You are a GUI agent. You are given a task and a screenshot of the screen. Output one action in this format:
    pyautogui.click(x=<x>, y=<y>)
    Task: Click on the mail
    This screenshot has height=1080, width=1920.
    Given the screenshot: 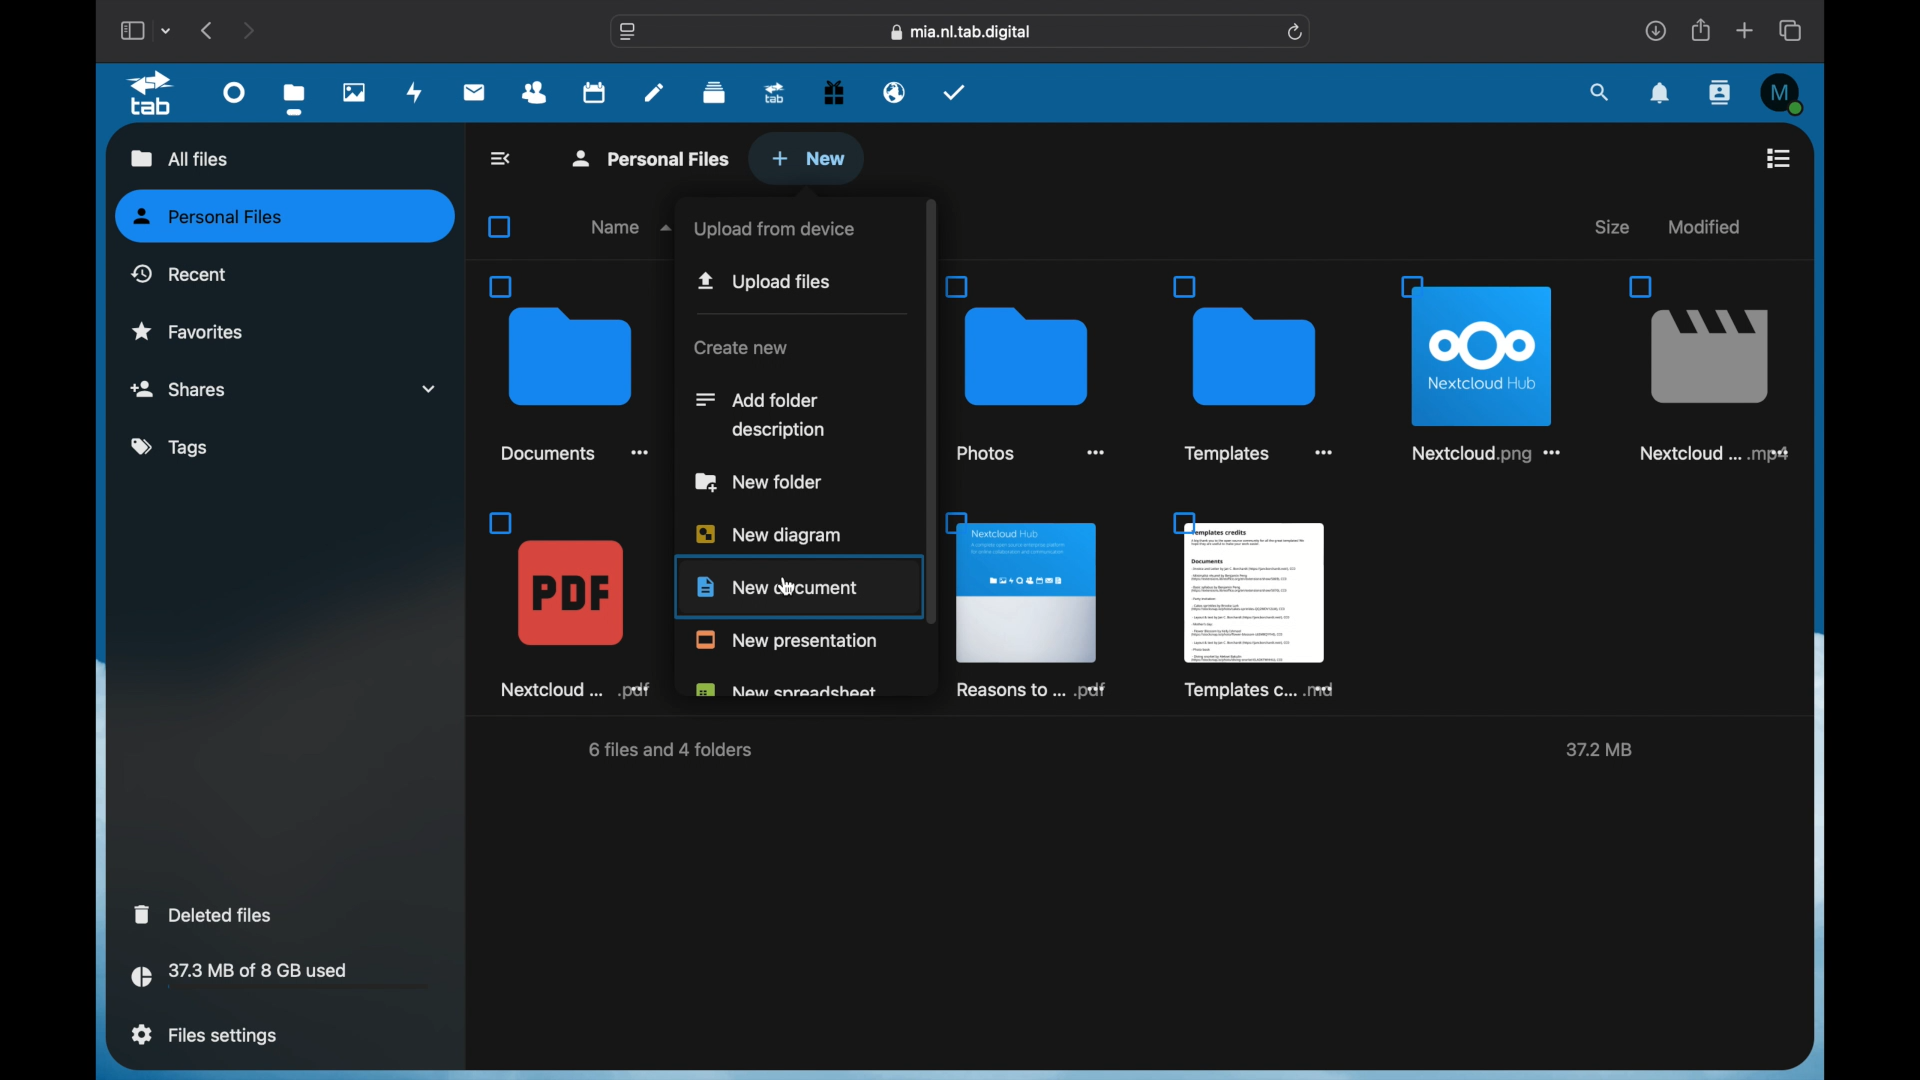 What is the action you would take?
    pyautogui.click(x=475, y=94)
    